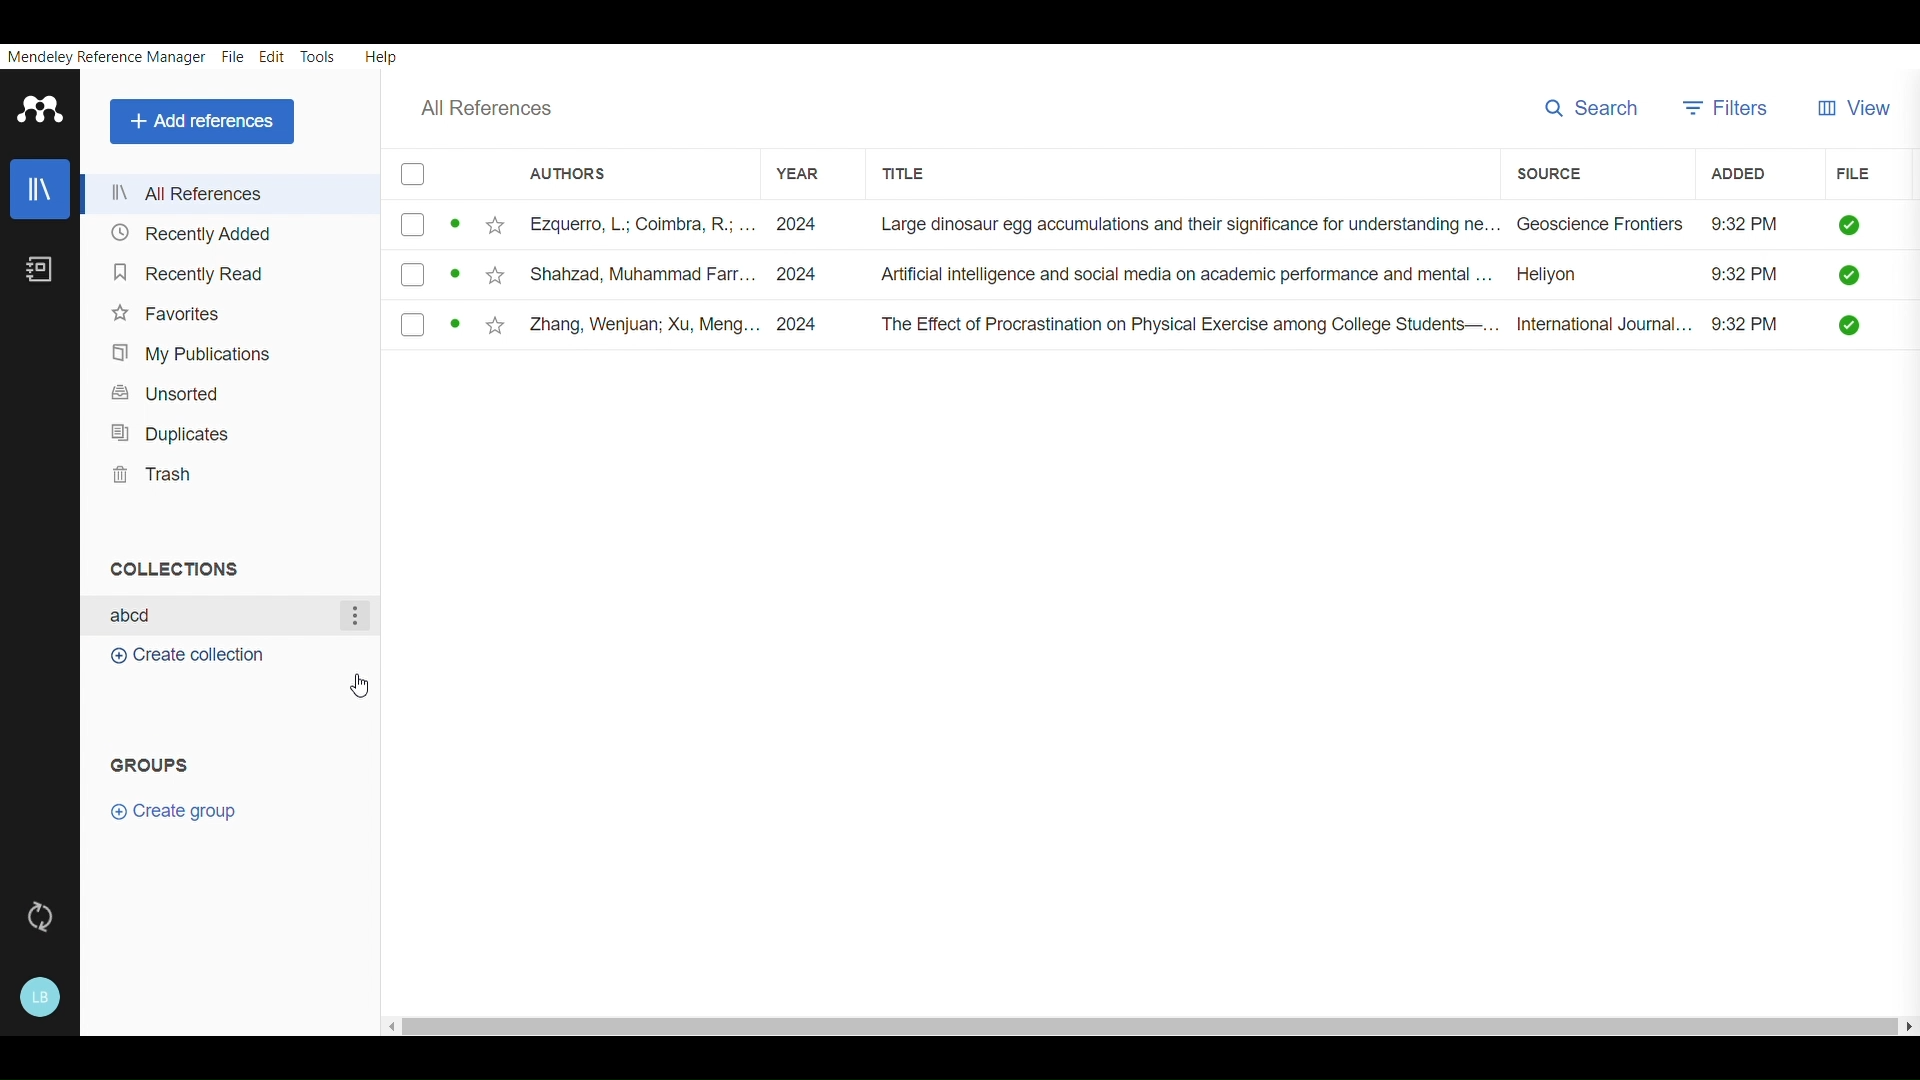 This screenshot has width=1920, height=1080. I want to click on Recently Read, so click(184, 267).